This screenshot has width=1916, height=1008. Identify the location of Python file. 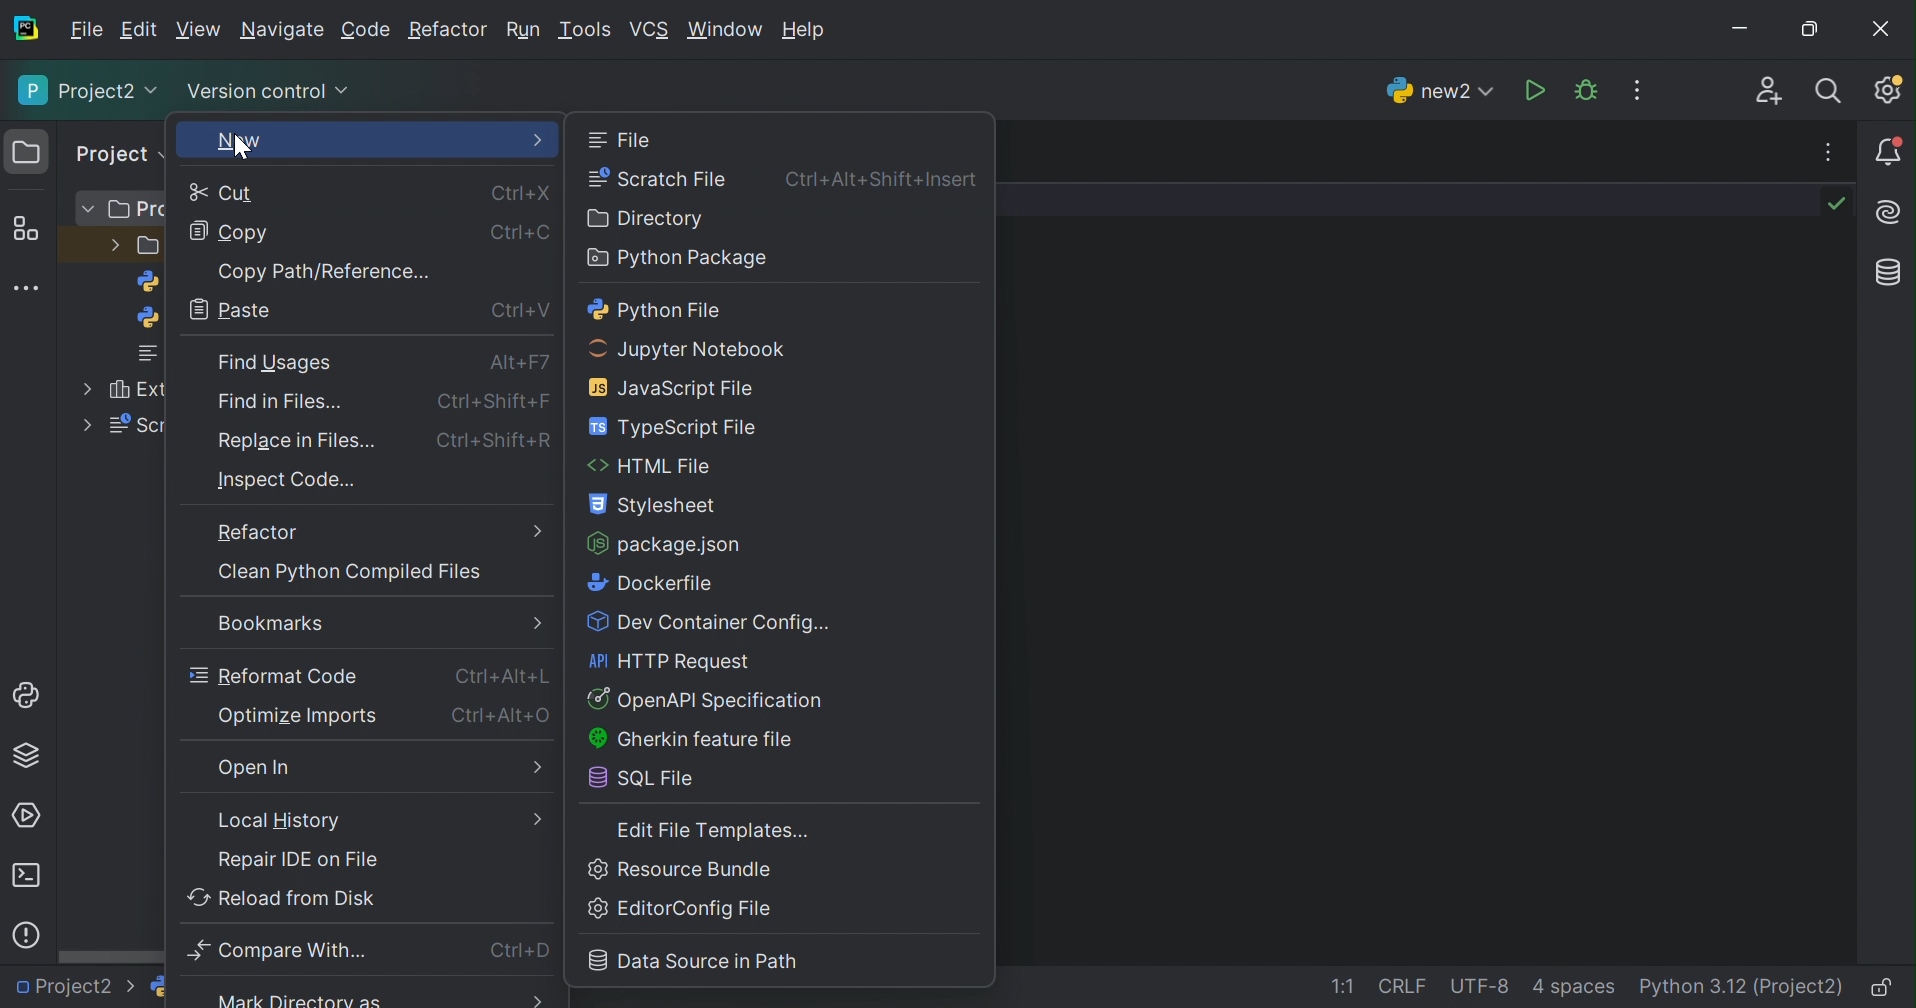
(656, 309).